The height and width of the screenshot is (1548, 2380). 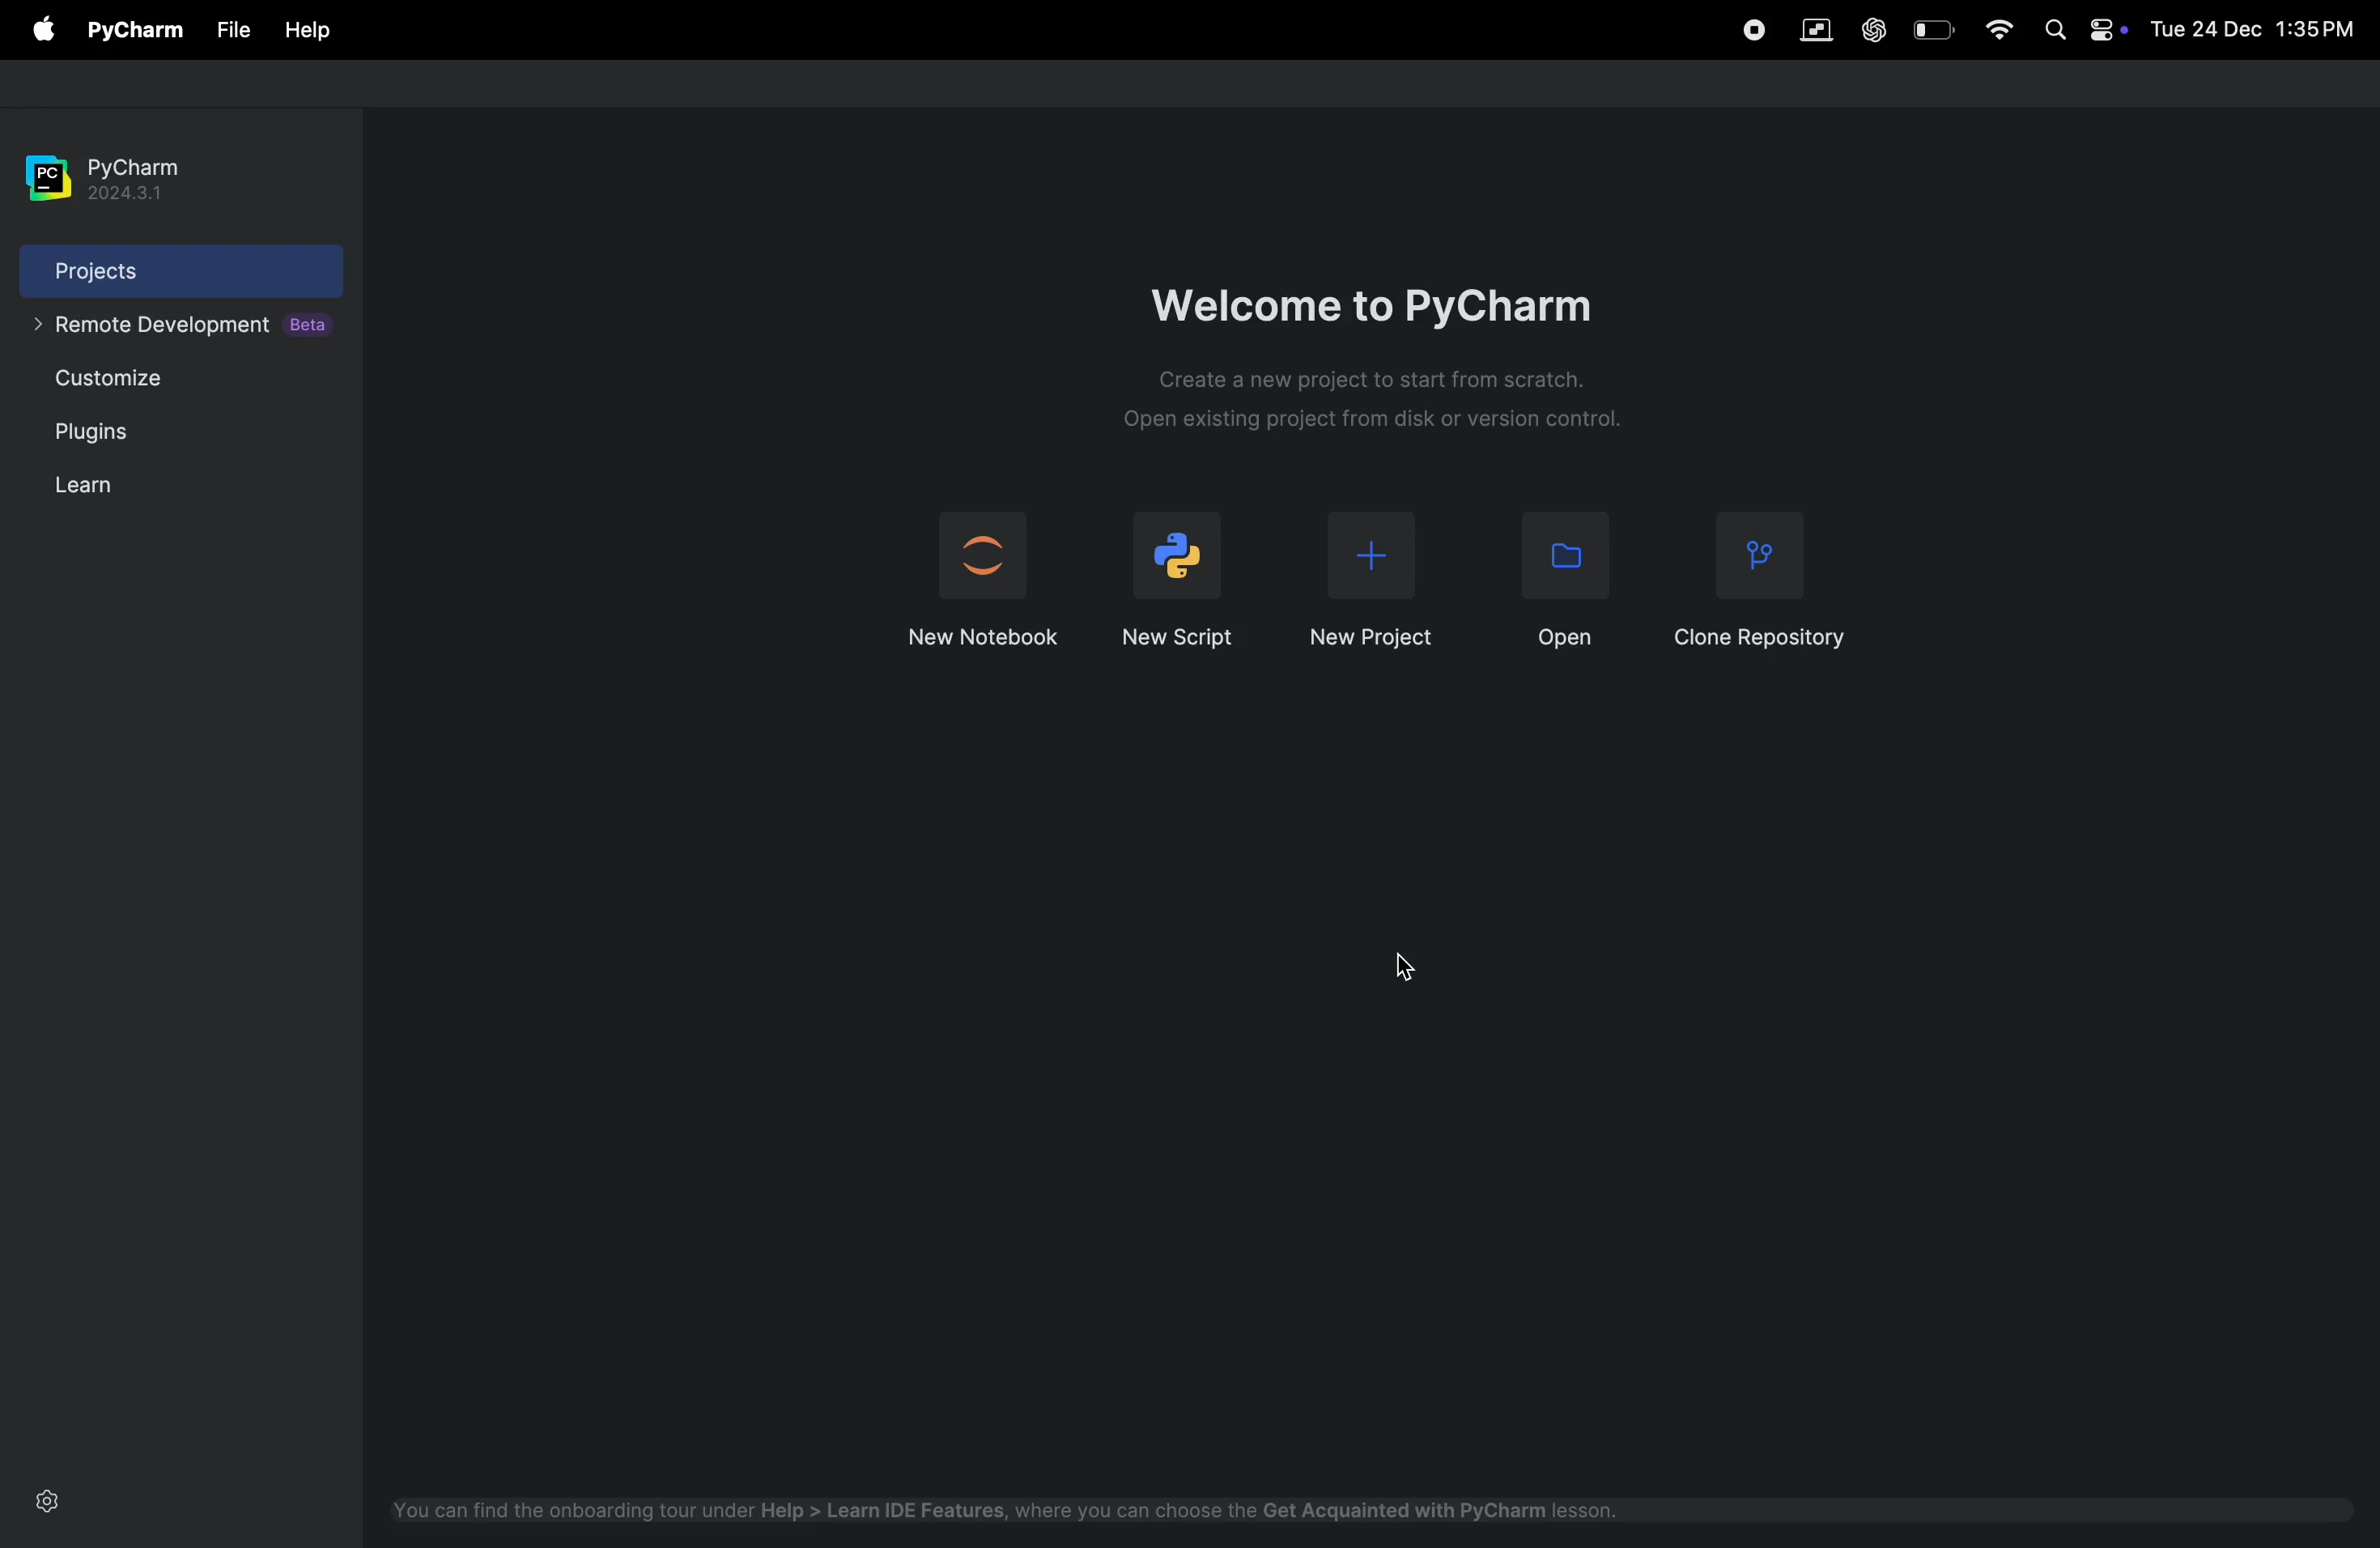 I want to click on chatgpt, so click(x=1870, y=31).